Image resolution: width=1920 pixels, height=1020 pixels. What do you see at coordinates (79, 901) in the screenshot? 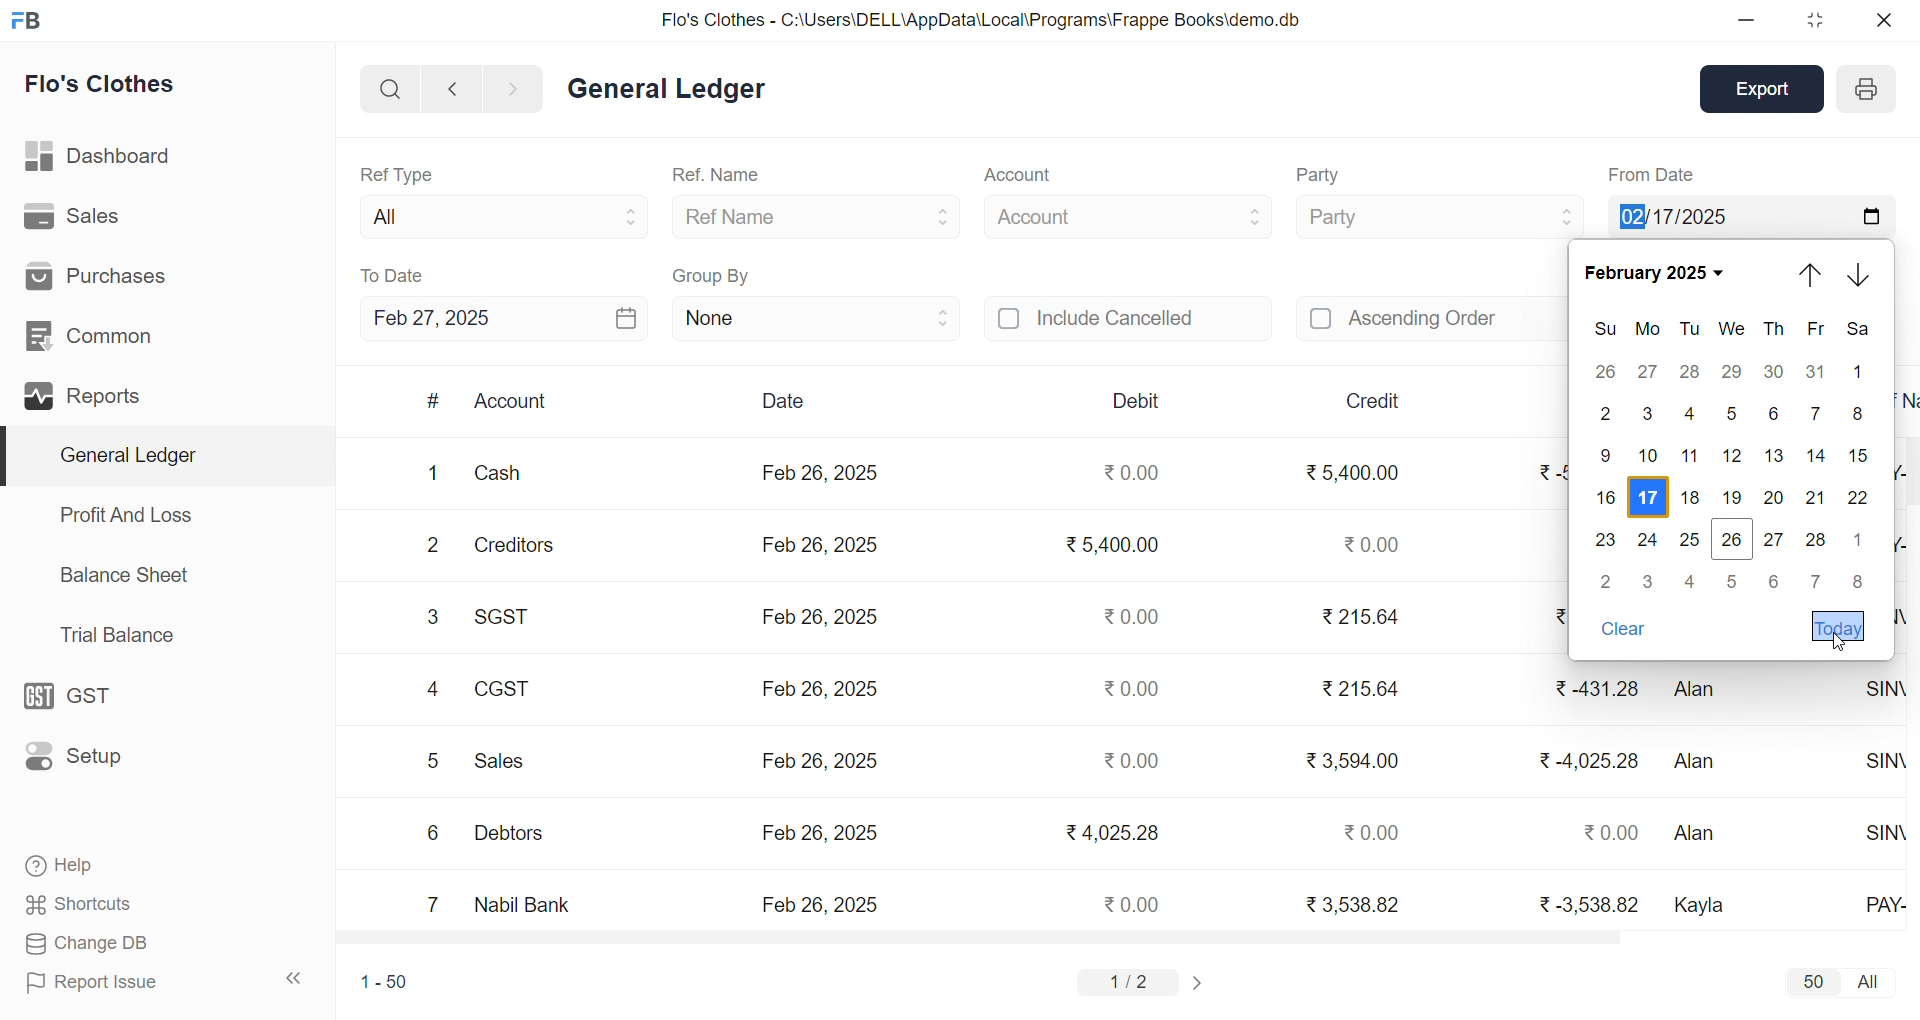
I see `Shortcuts` at bounding box center [79, 901].